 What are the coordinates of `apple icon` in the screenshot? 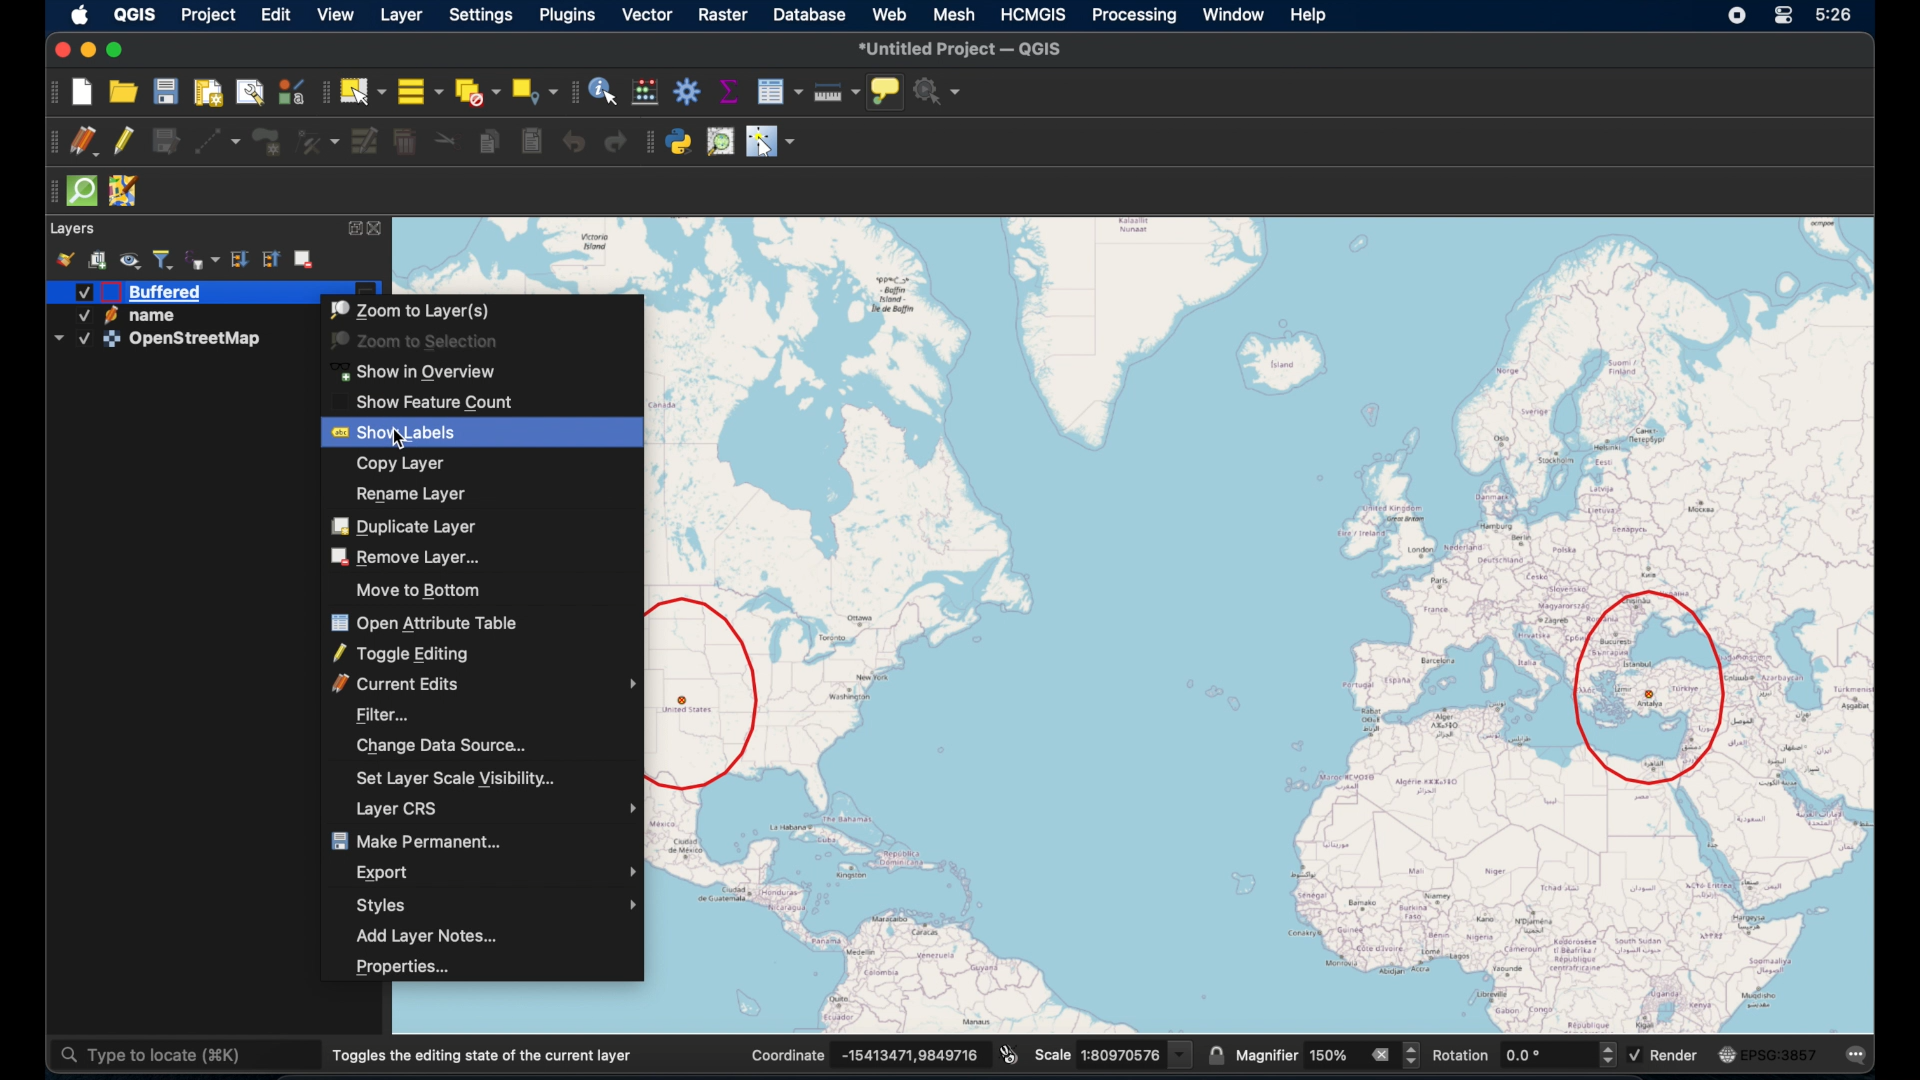 It's located at (81, 14).